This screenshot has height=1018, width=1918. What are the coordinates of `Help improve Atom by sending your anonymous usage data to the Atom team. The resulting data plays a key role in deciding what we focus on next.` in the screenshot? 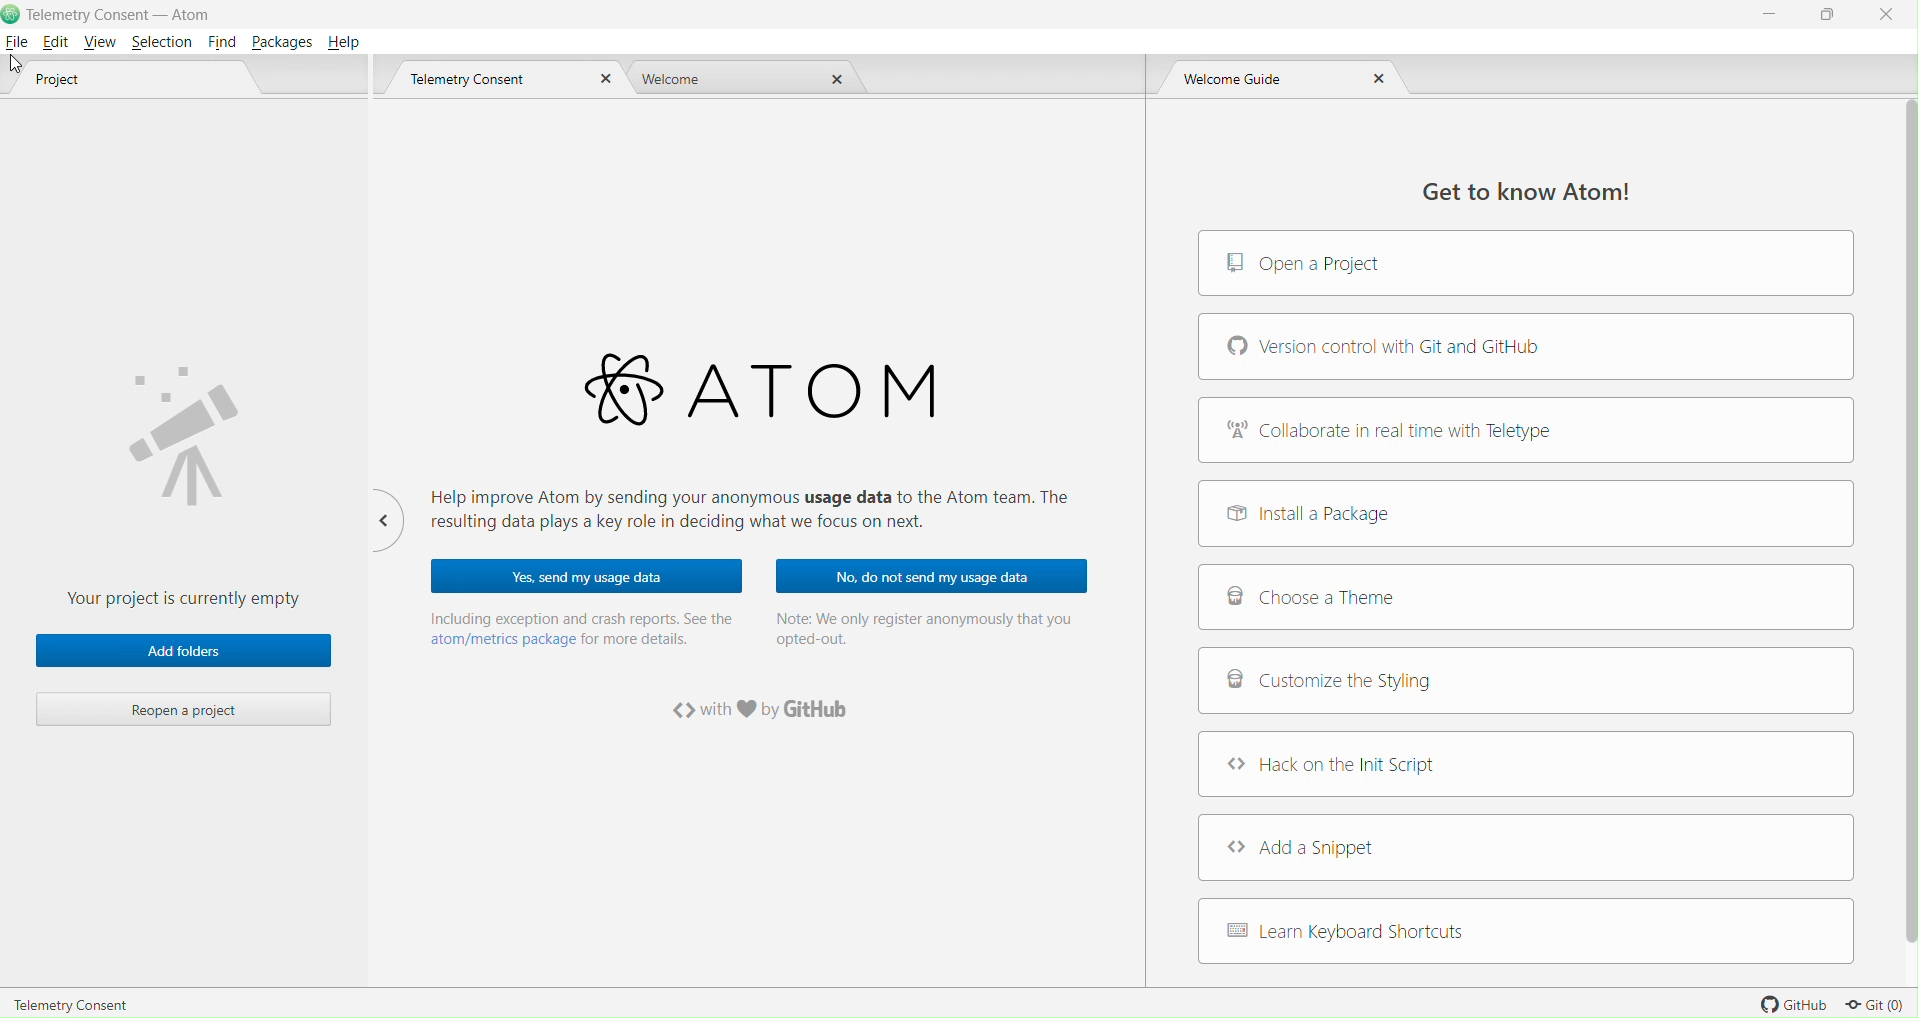 It's located at (764, 512).